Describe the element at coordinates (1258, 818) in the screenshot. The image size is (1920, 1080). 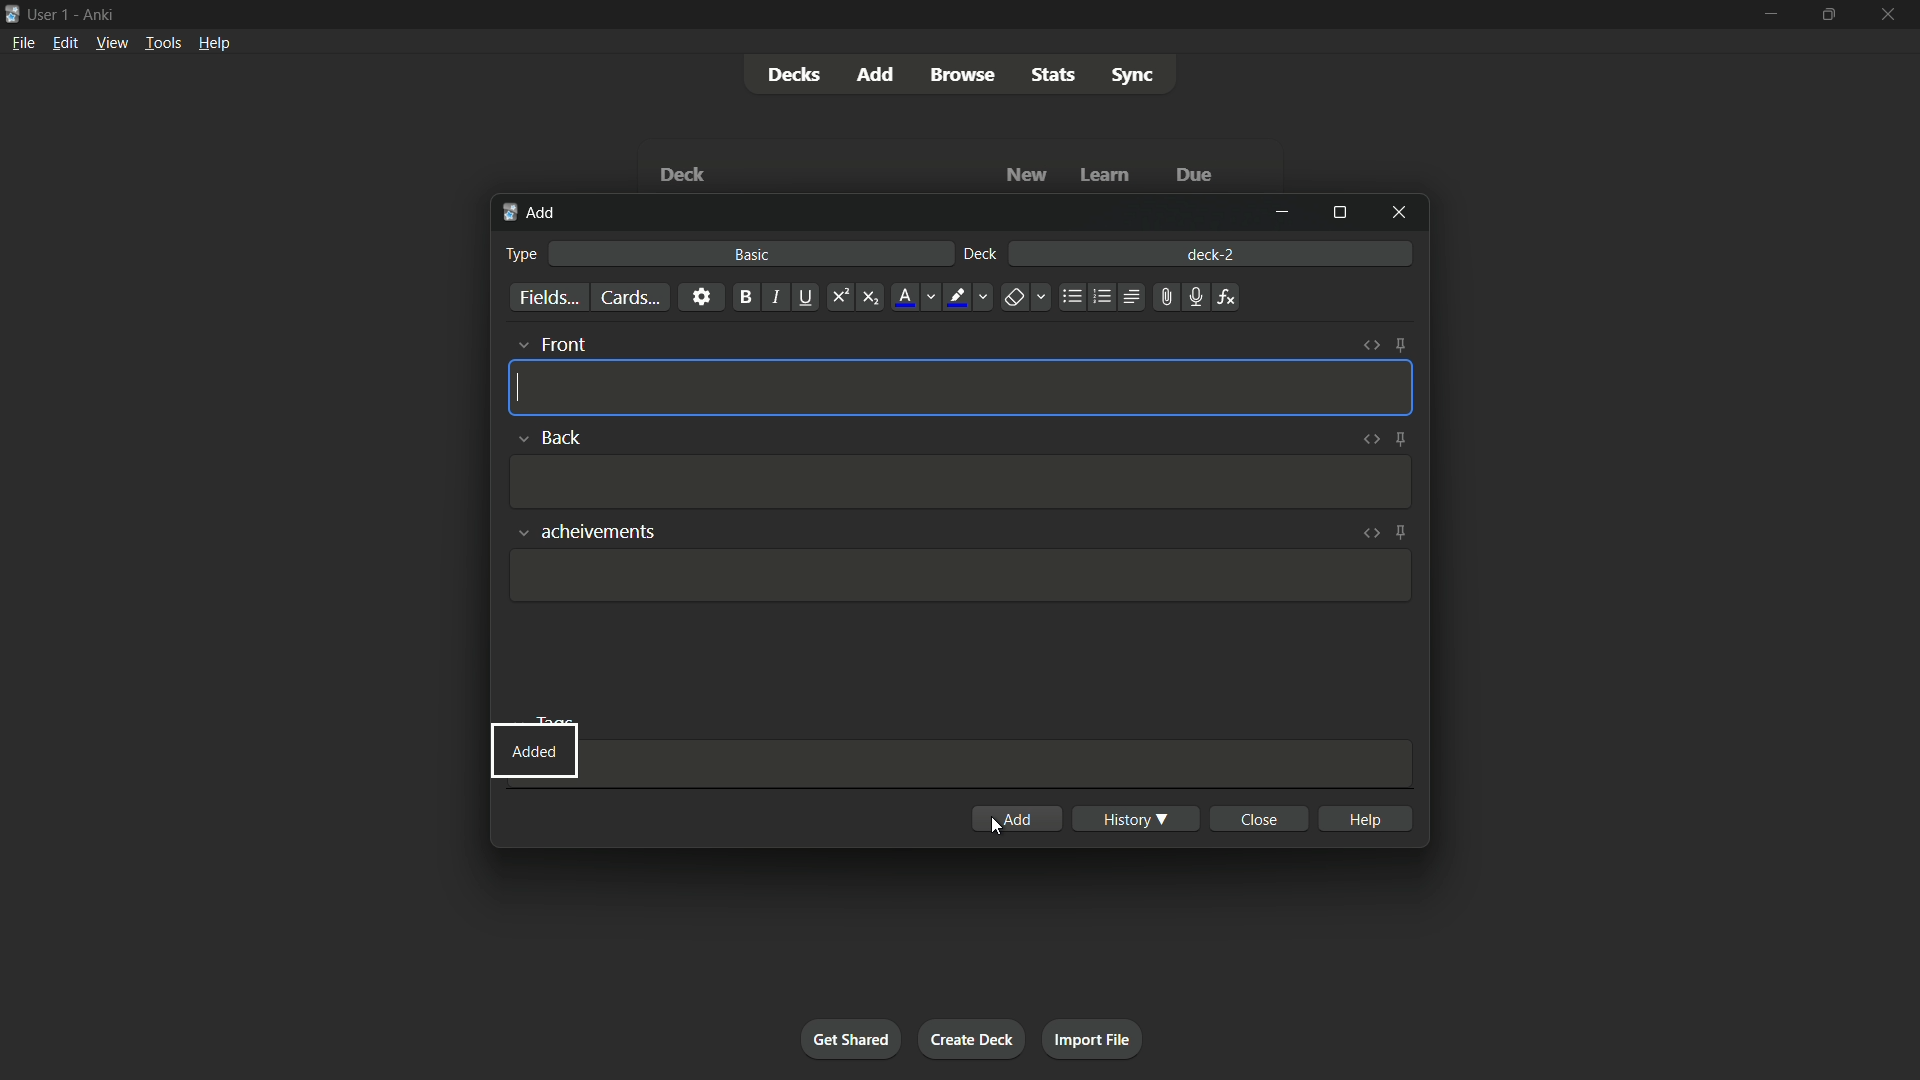
I see `close` at that location.